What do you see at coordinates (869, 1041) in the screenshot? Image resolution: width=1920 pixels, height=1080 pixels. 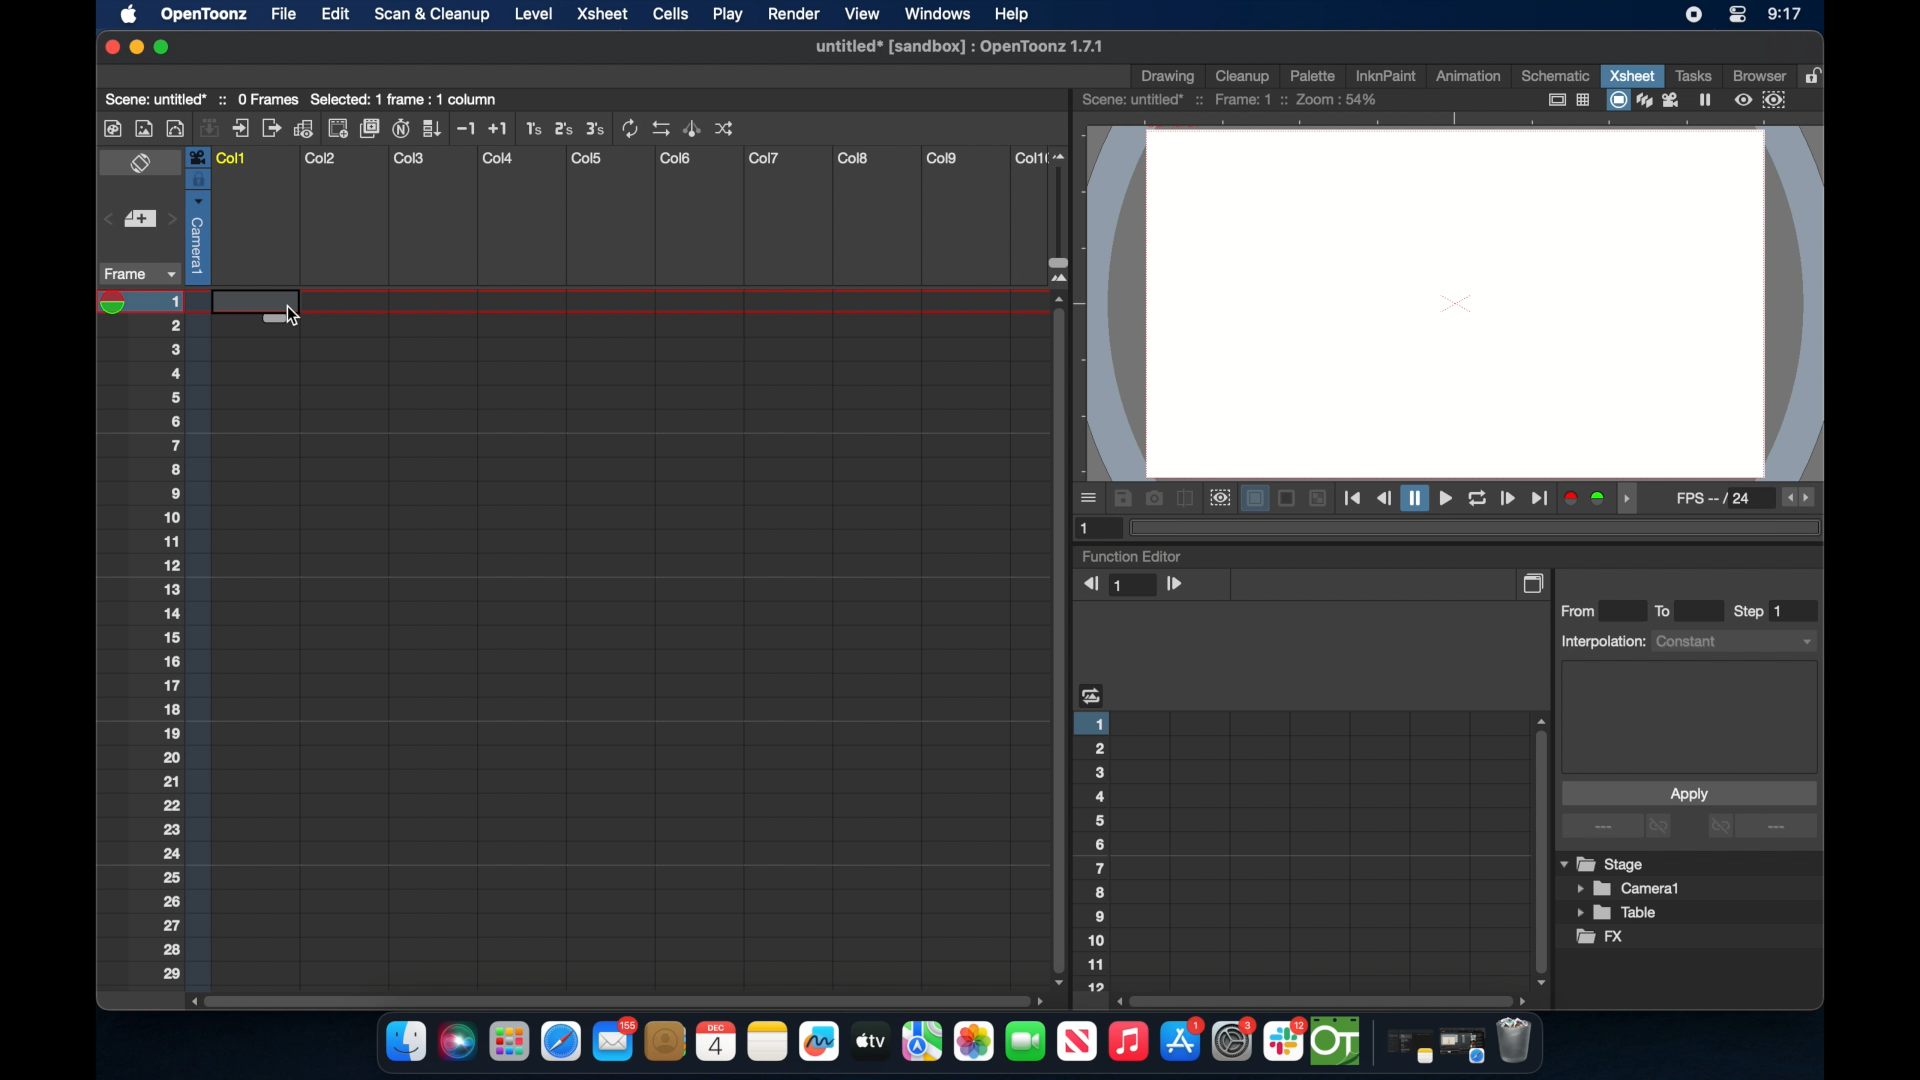 I see `apple tv` at bounding box center [869, 1041].